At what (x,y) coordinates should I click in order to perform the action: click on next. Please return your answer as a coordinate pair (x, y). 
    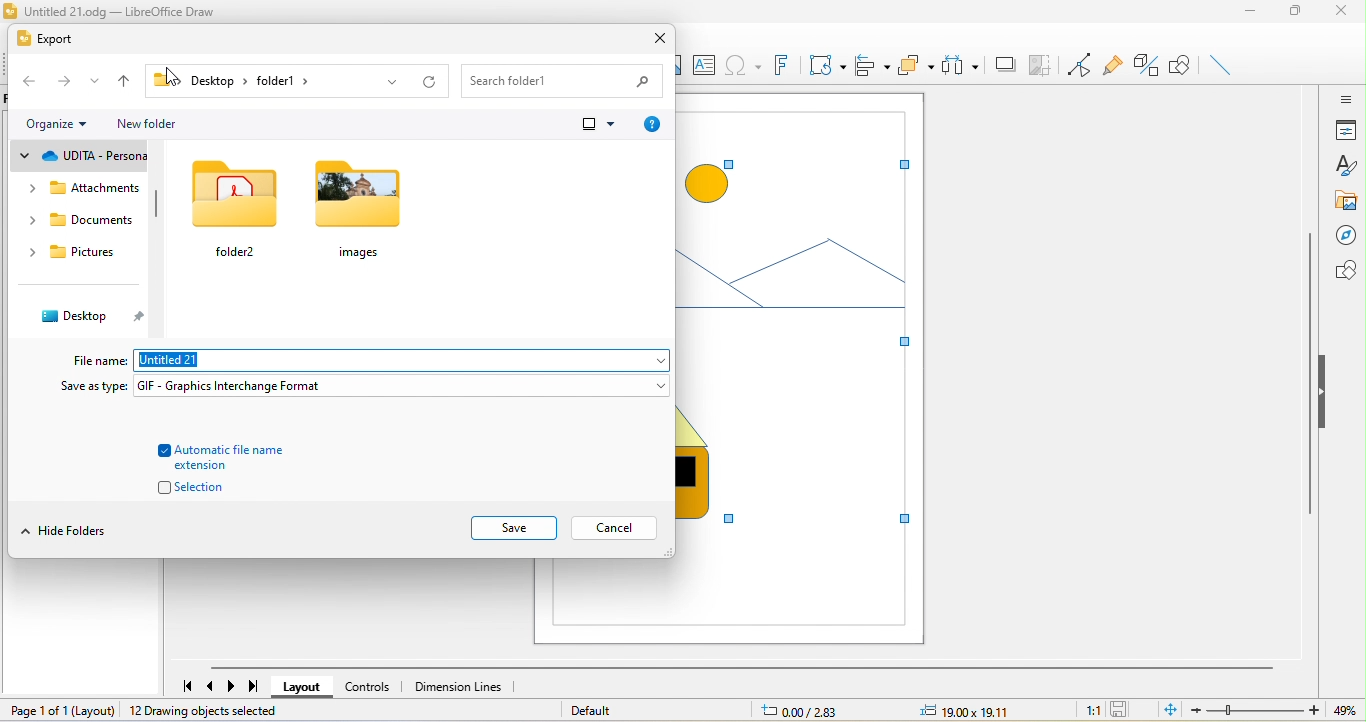
    Looking at the image, I should click on (233, 686).